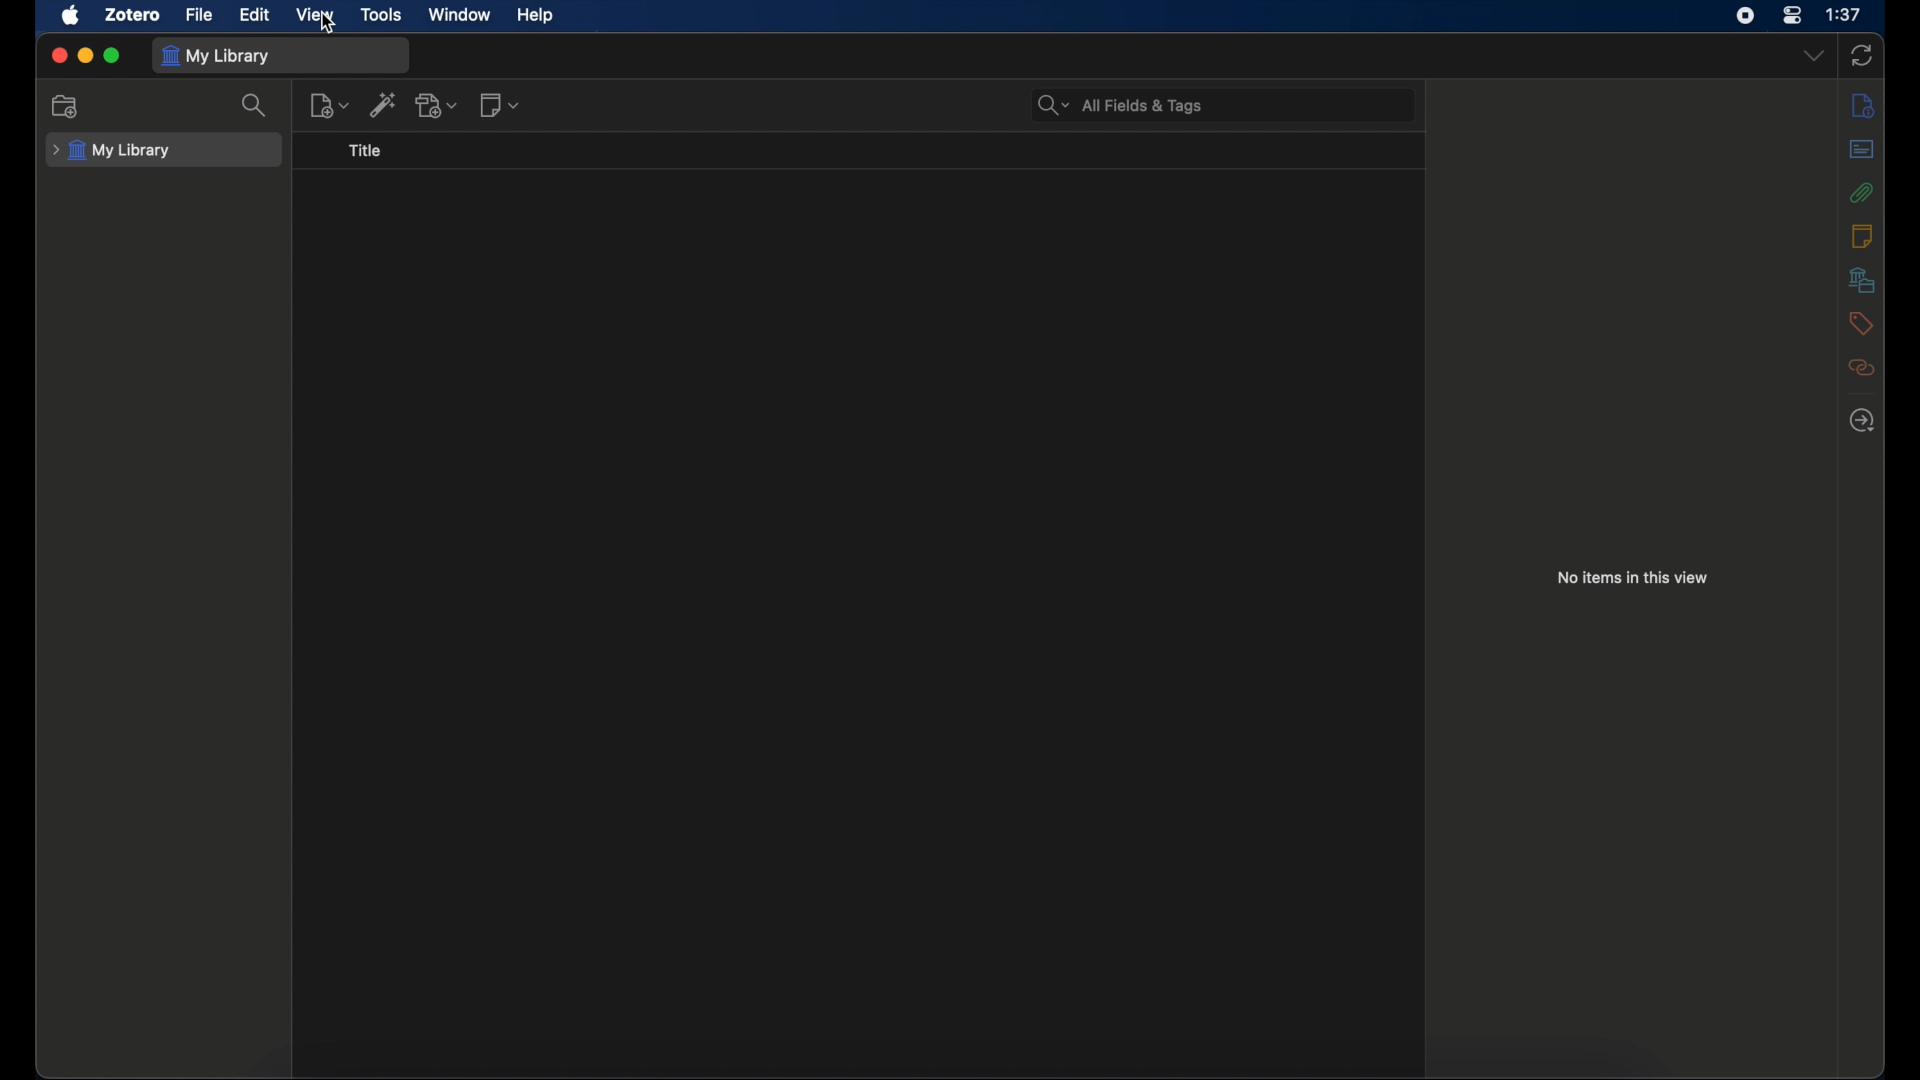 This screenshot has height=1080, width=1920. I want to click on libraries, so click(1860, 279).